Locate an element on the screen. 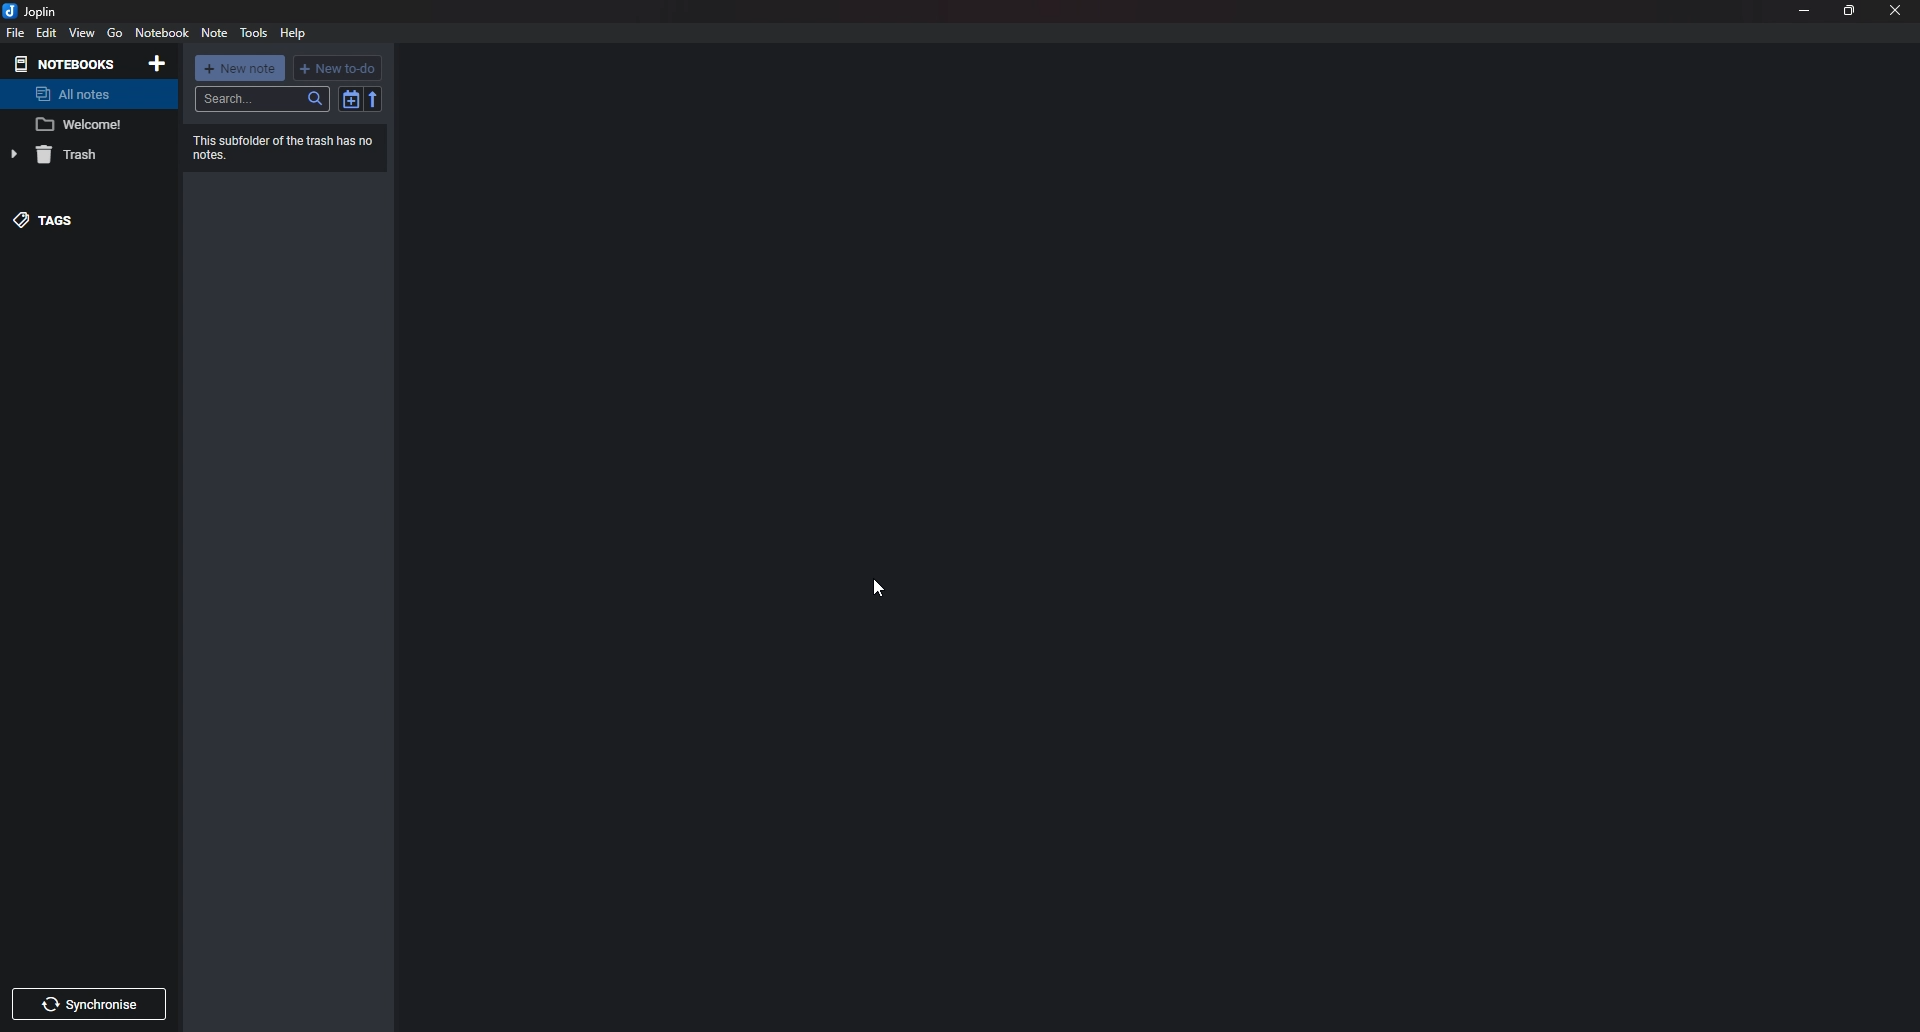  search is located at coordinates (261, 99).